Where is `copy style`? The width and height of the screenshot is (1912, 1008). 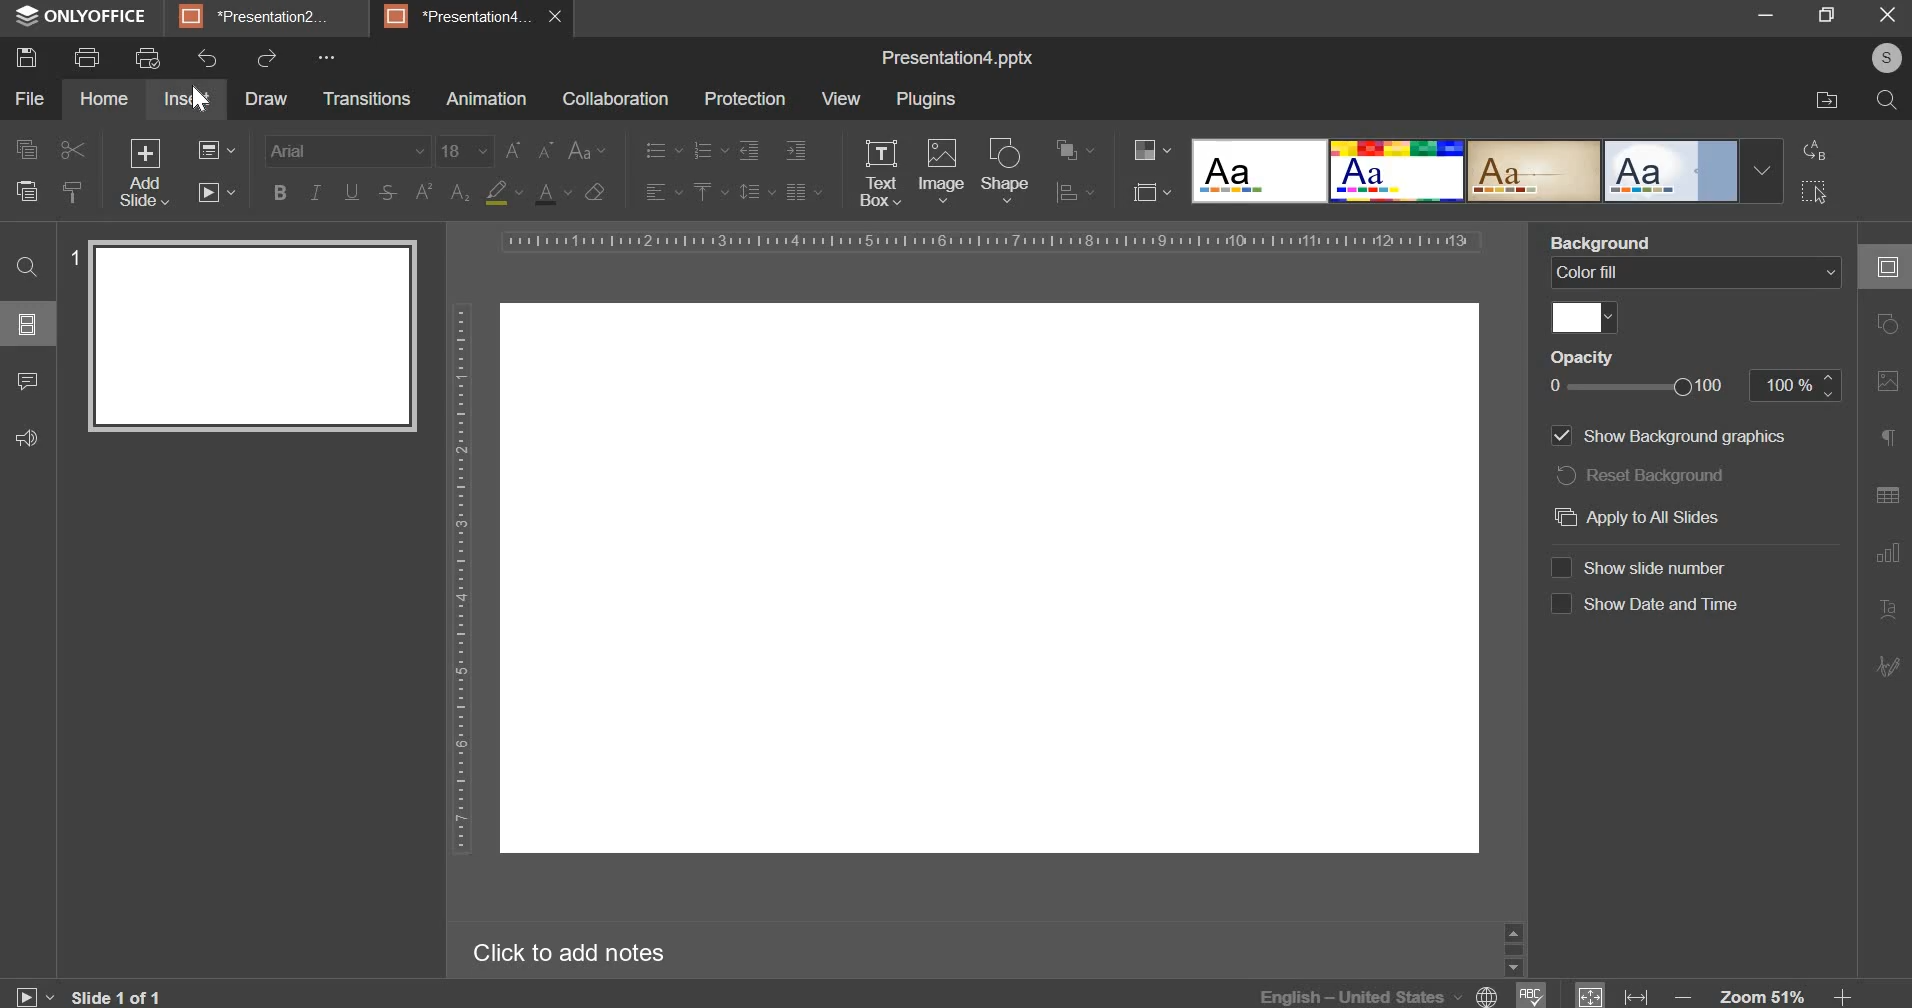
copy style is located at coordinates (78, 190).